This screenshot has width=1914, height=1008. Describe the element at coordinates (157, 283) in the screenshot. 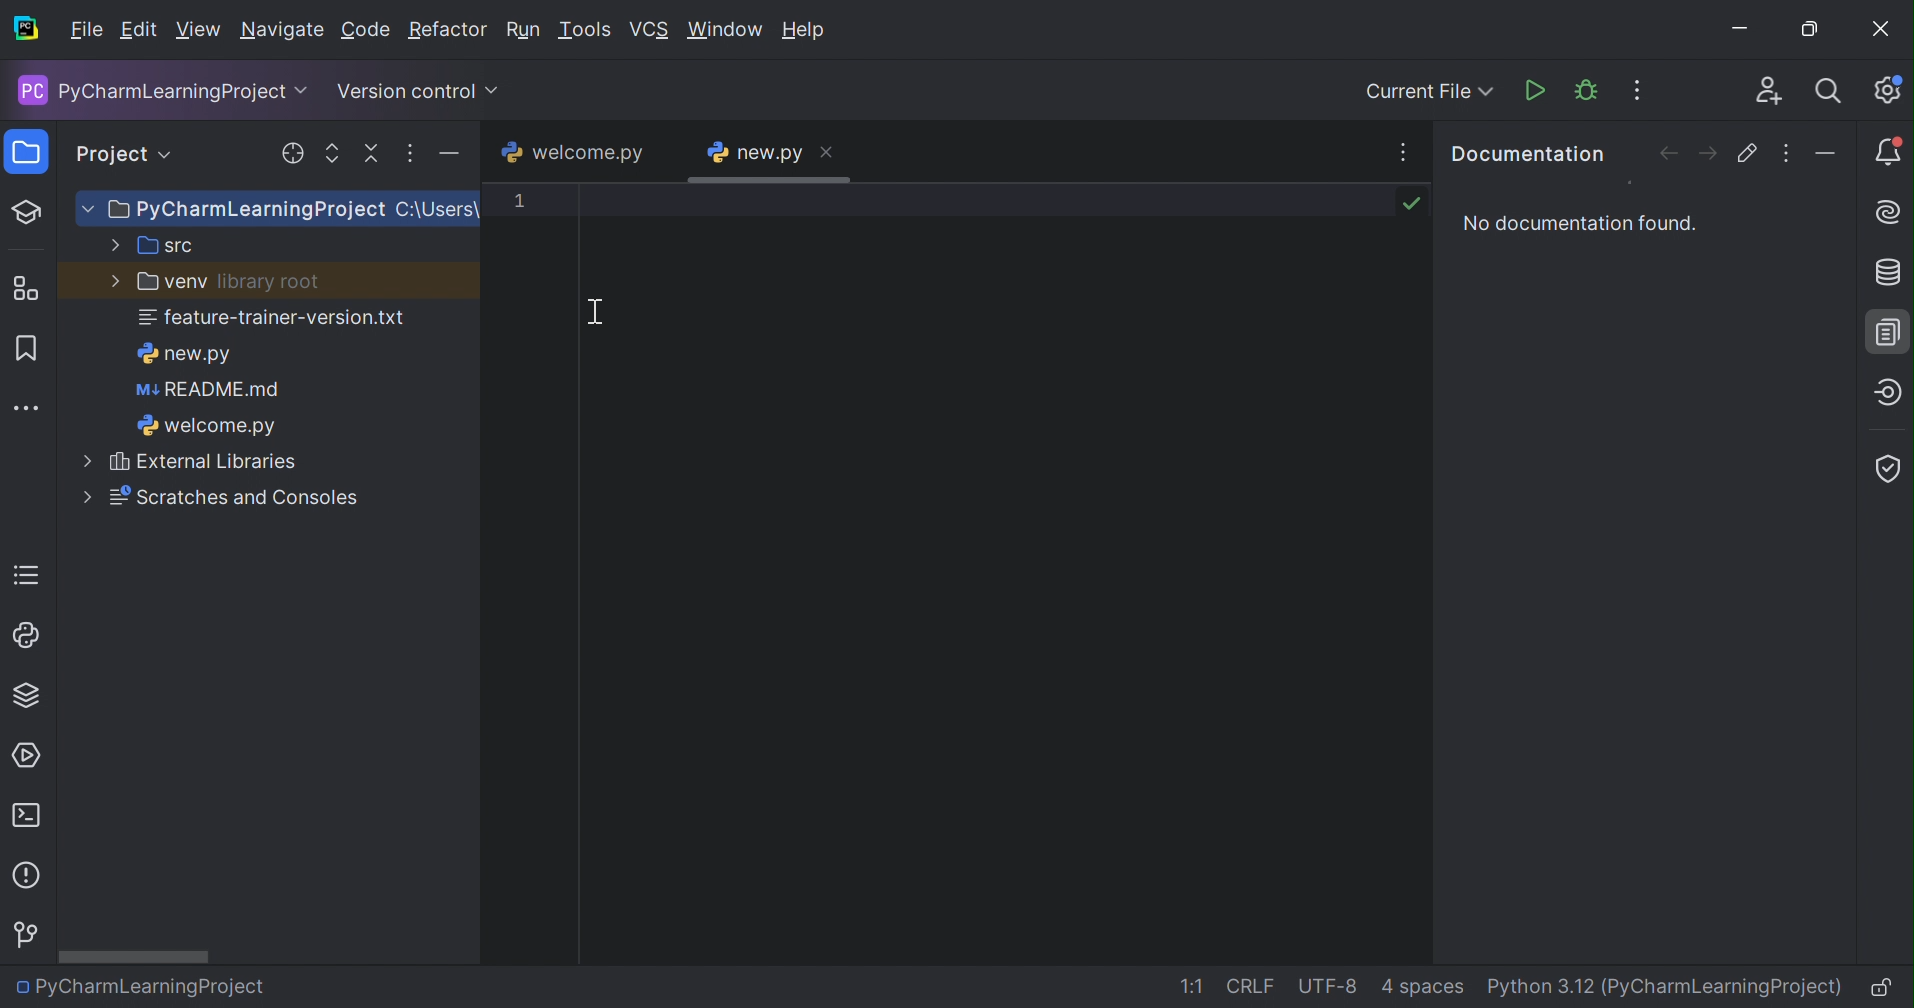

I see `venv` at that location.